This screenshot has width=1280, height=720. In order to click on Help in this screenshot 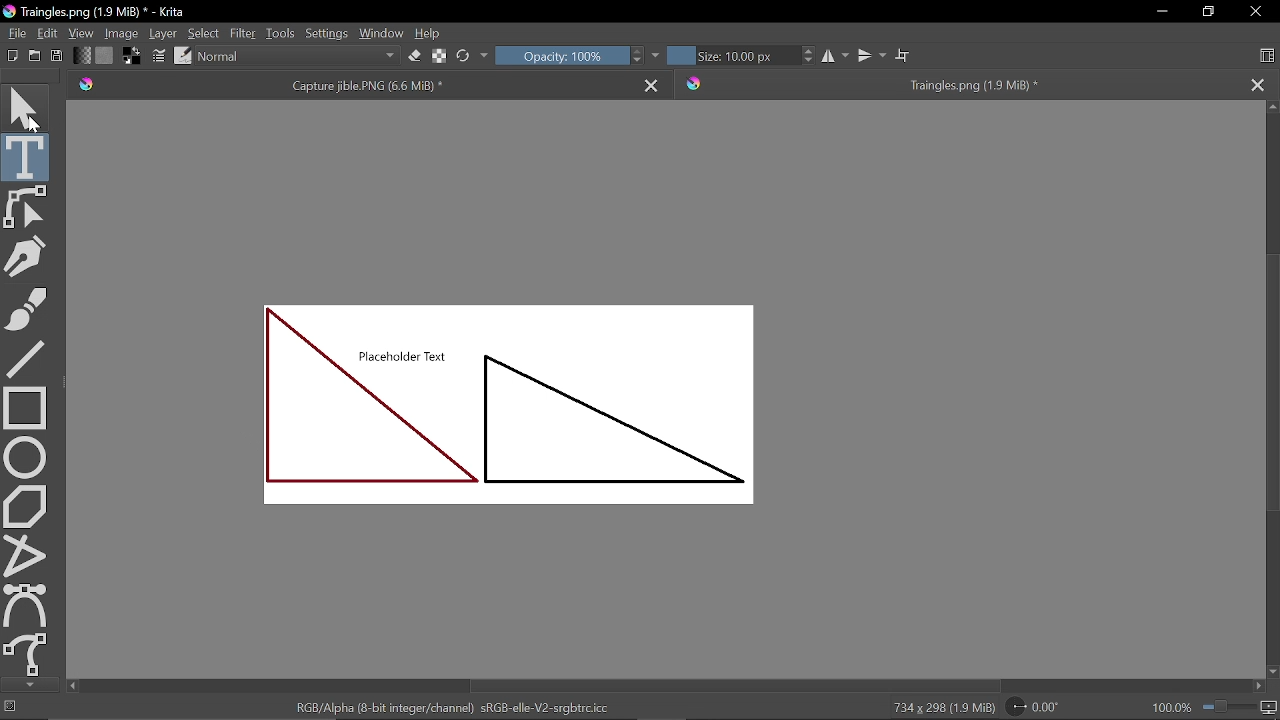, I will do `click(429, 33)`.